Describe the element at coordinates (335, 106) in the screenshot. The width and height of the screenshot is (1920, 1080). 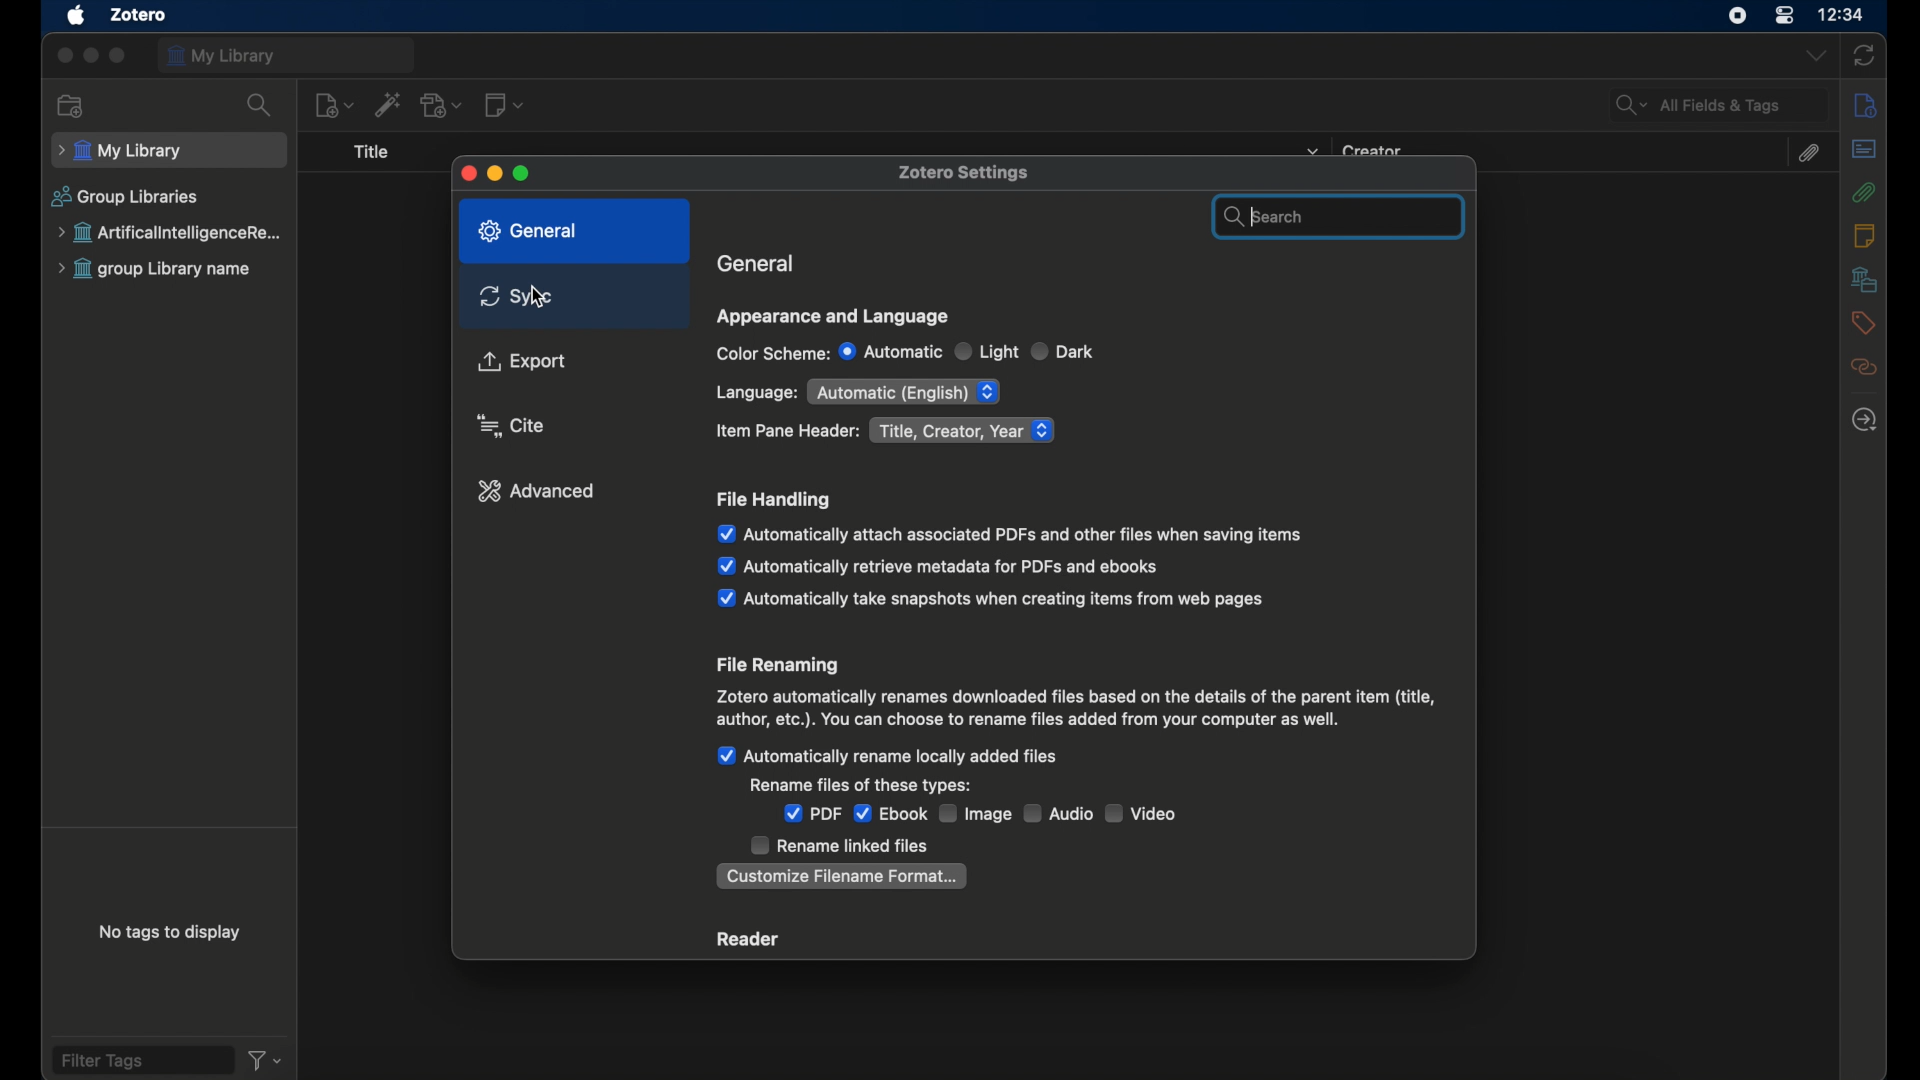
I see `new item` at that location.